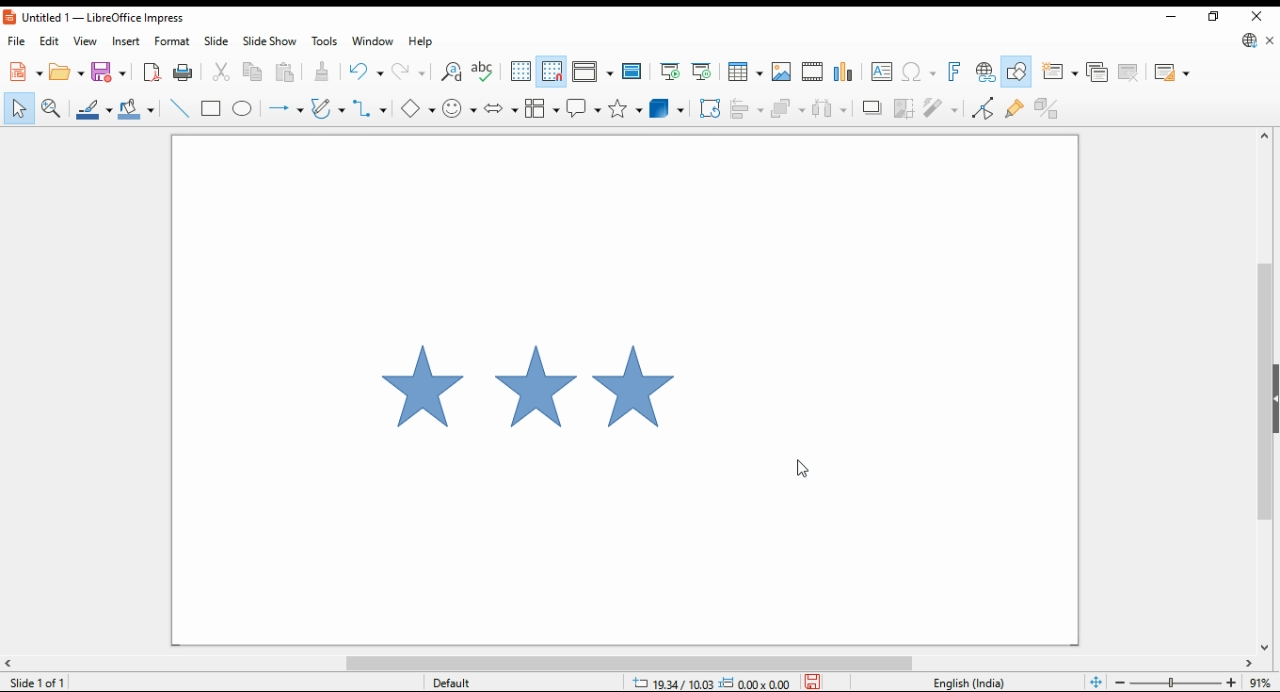  I want to click on window, so click(373, 43).